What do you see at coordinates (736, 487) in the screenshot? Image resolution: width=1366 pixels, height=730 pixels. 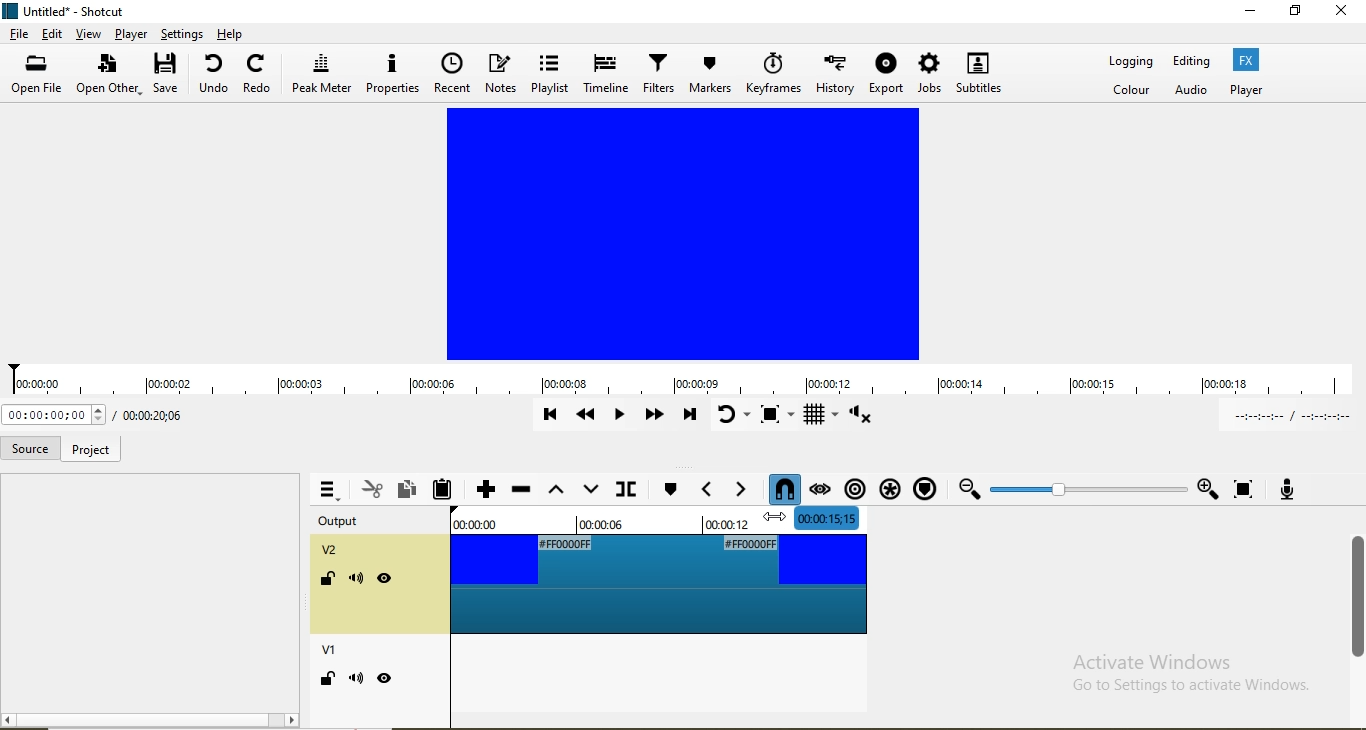 I see `Next marker` at bounding box center [736, 487].